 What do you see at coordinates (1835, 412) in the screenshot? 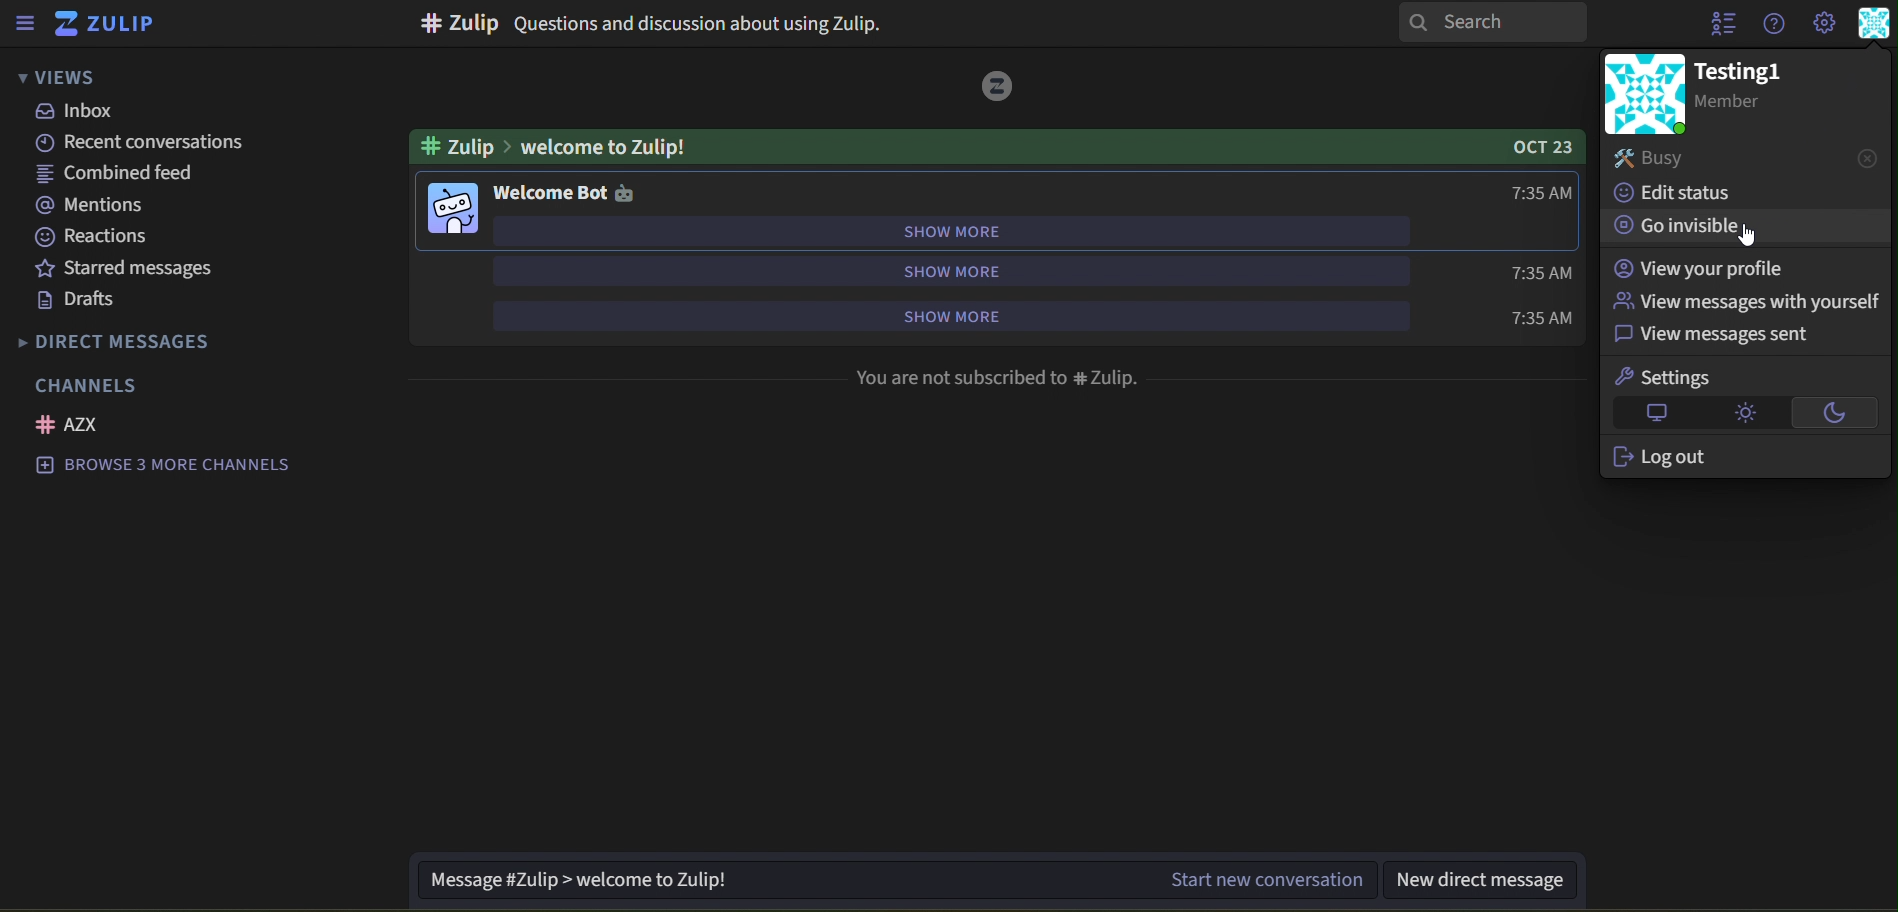
I see `dark theme` at bounding box center [1835, 412].